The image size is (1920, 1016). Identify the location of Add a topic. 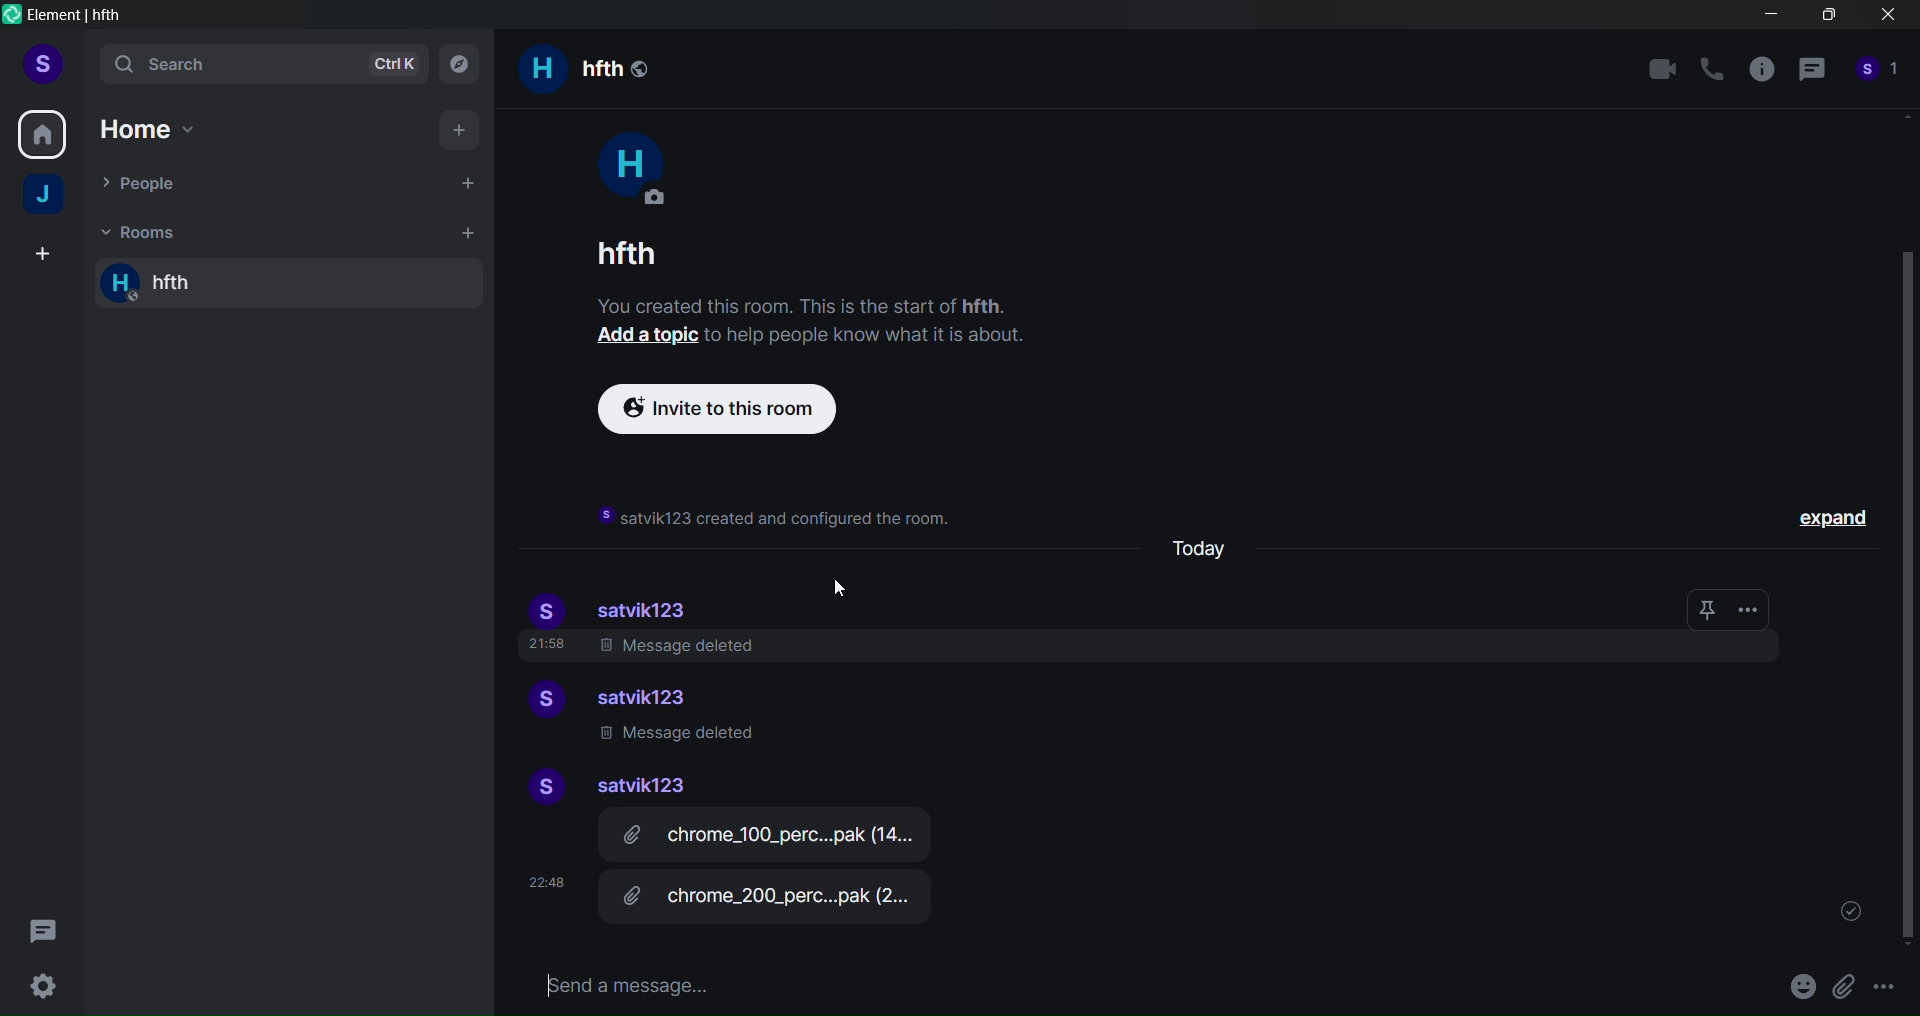
(637, 340).